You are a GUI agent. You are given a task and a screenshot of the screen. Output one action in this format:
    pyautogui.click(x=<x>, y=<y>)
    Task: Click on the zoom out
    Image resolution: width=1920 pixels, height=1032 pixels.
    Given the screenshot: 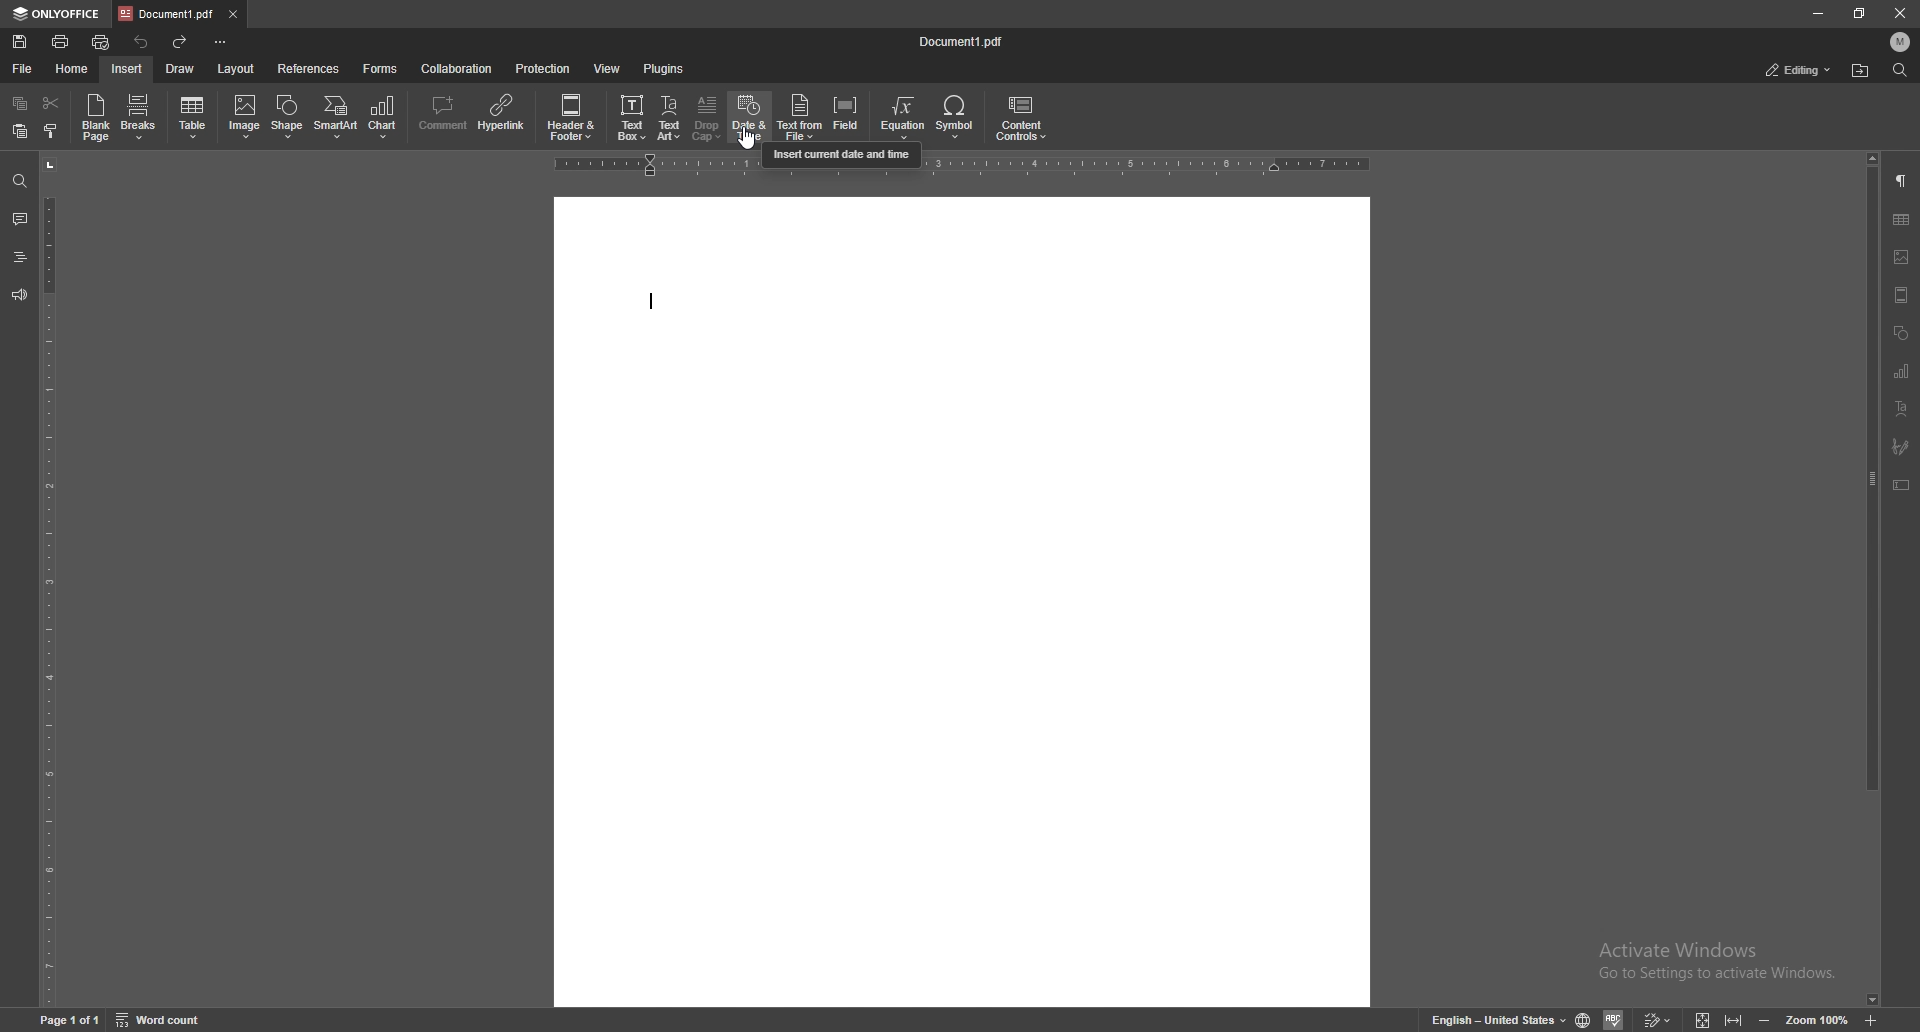 What is the action you would take?
    pyautogui.click(x=1765, y=1017)
    